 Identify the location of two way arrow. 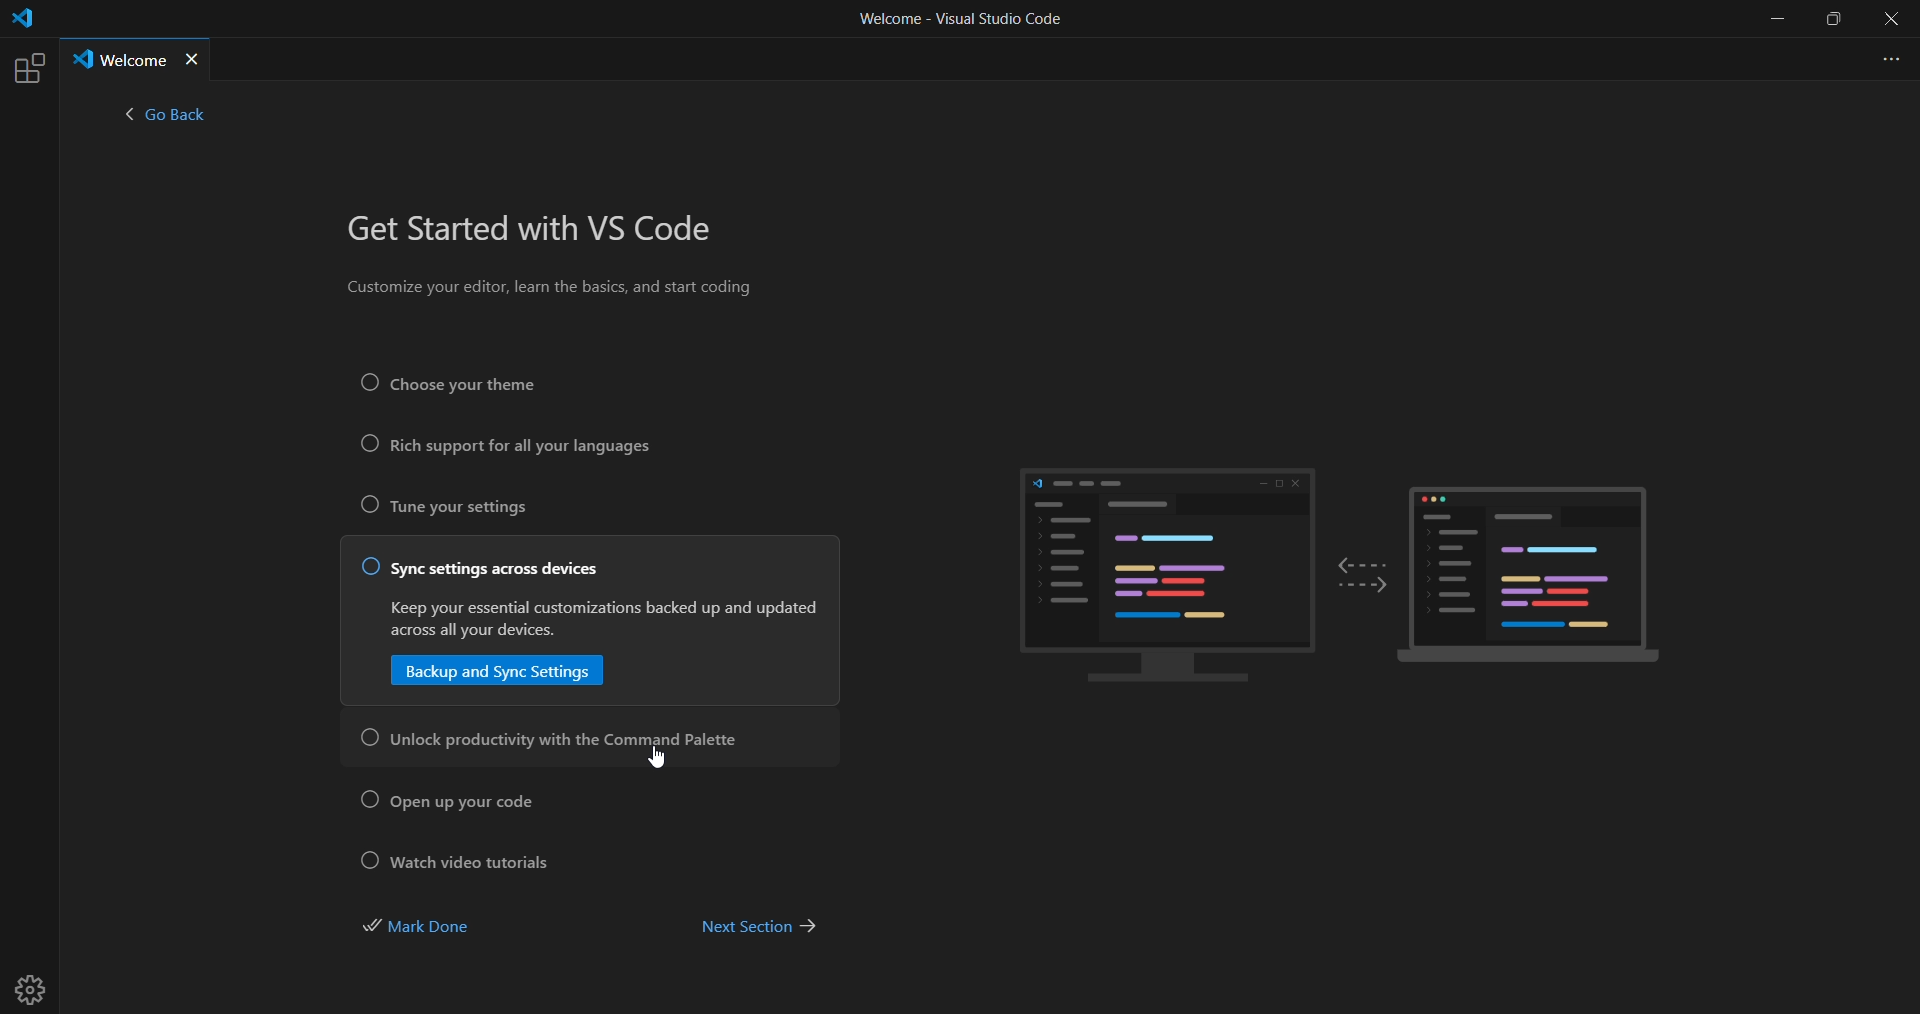
(1361, 575).